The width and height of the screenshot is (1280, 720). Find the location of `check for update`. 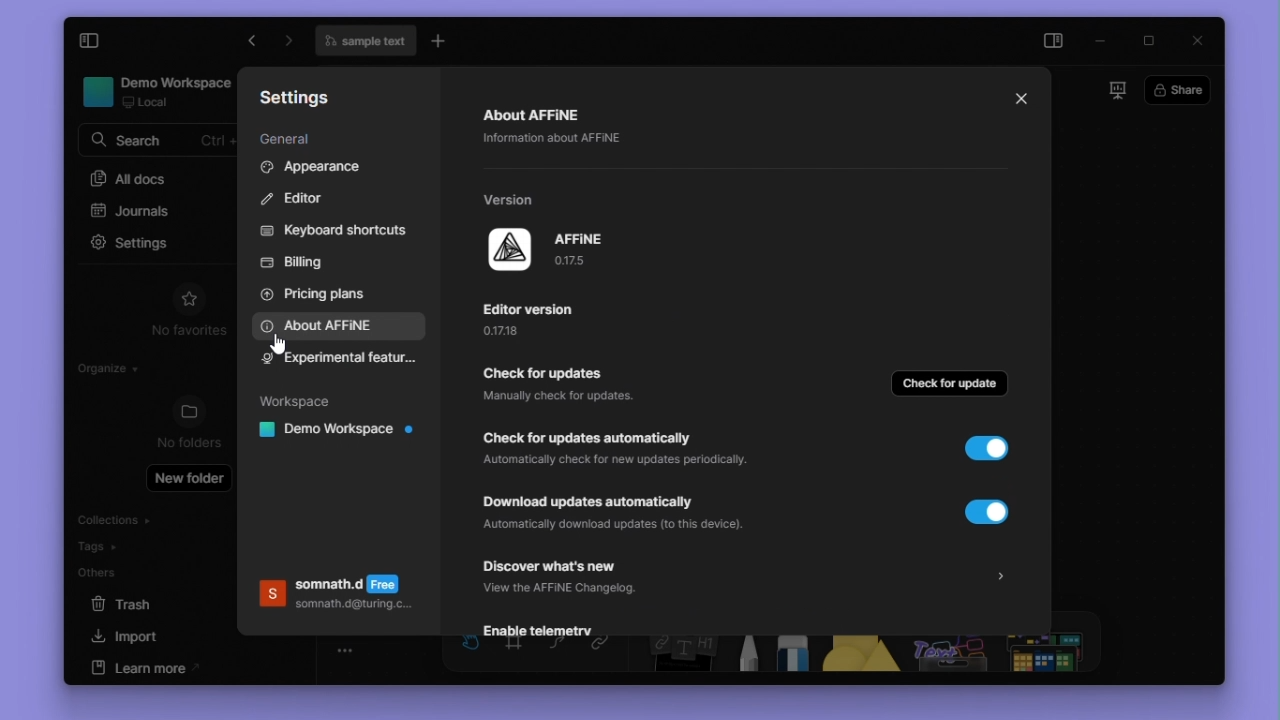

check for update is located at coordinates (951, 384).